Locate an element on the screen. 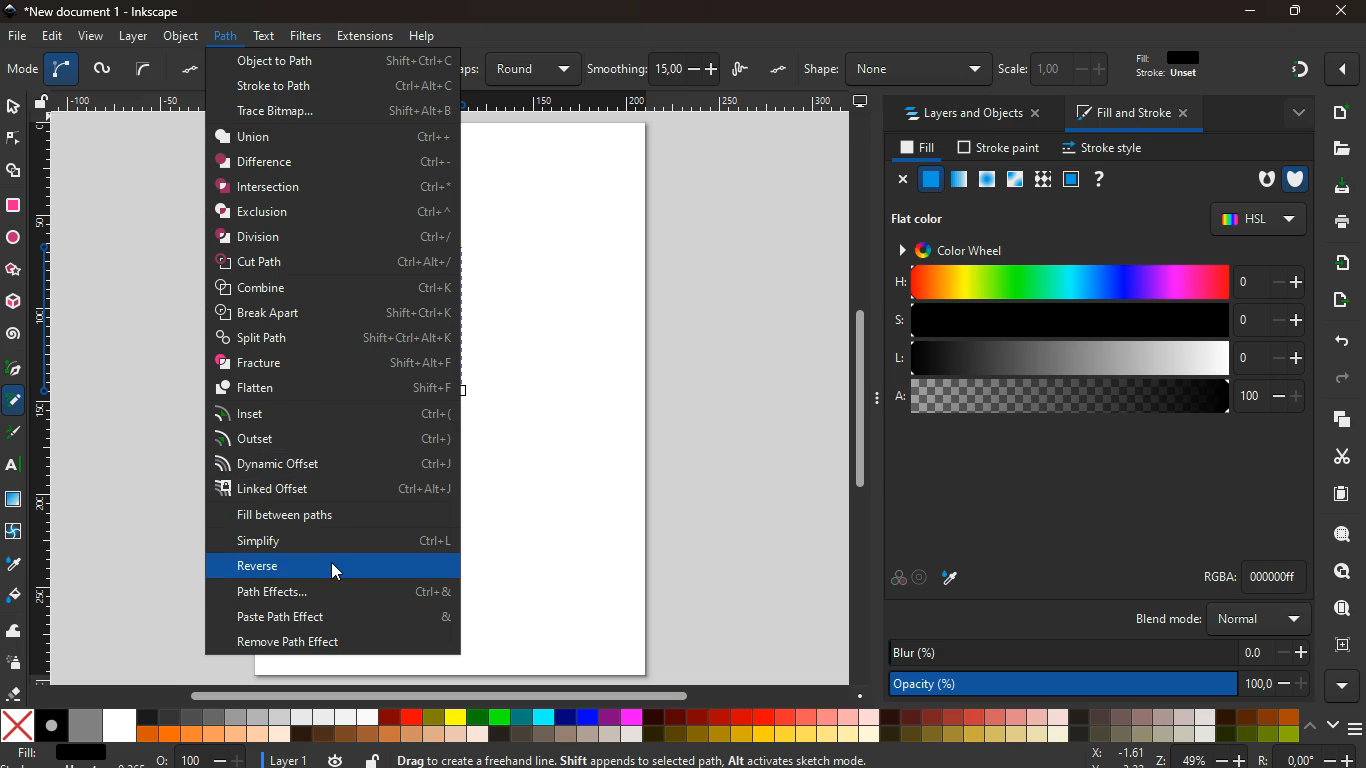  layers and objects is located at coordinates (971, 113).